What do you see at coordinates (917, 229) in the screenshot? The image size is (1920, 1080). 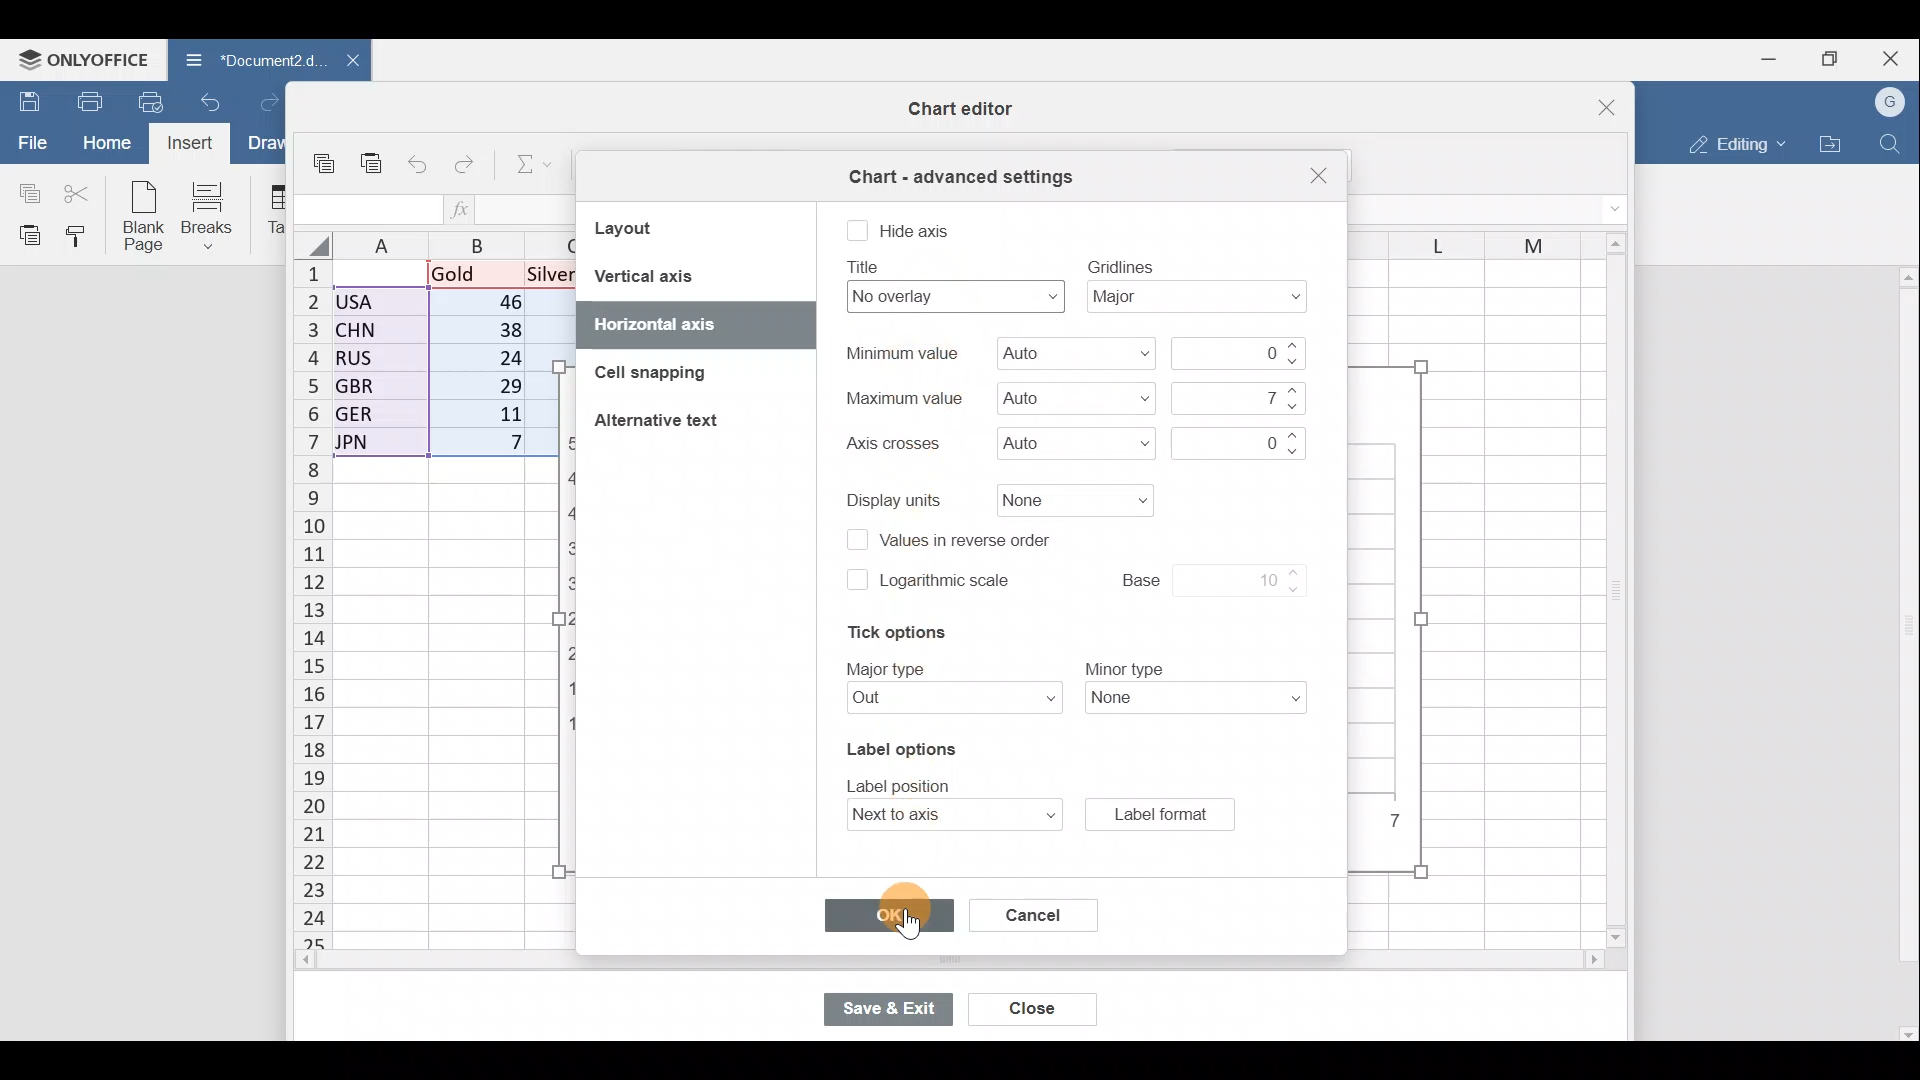 I see `Hide axis` at bounding box center [917, 229].